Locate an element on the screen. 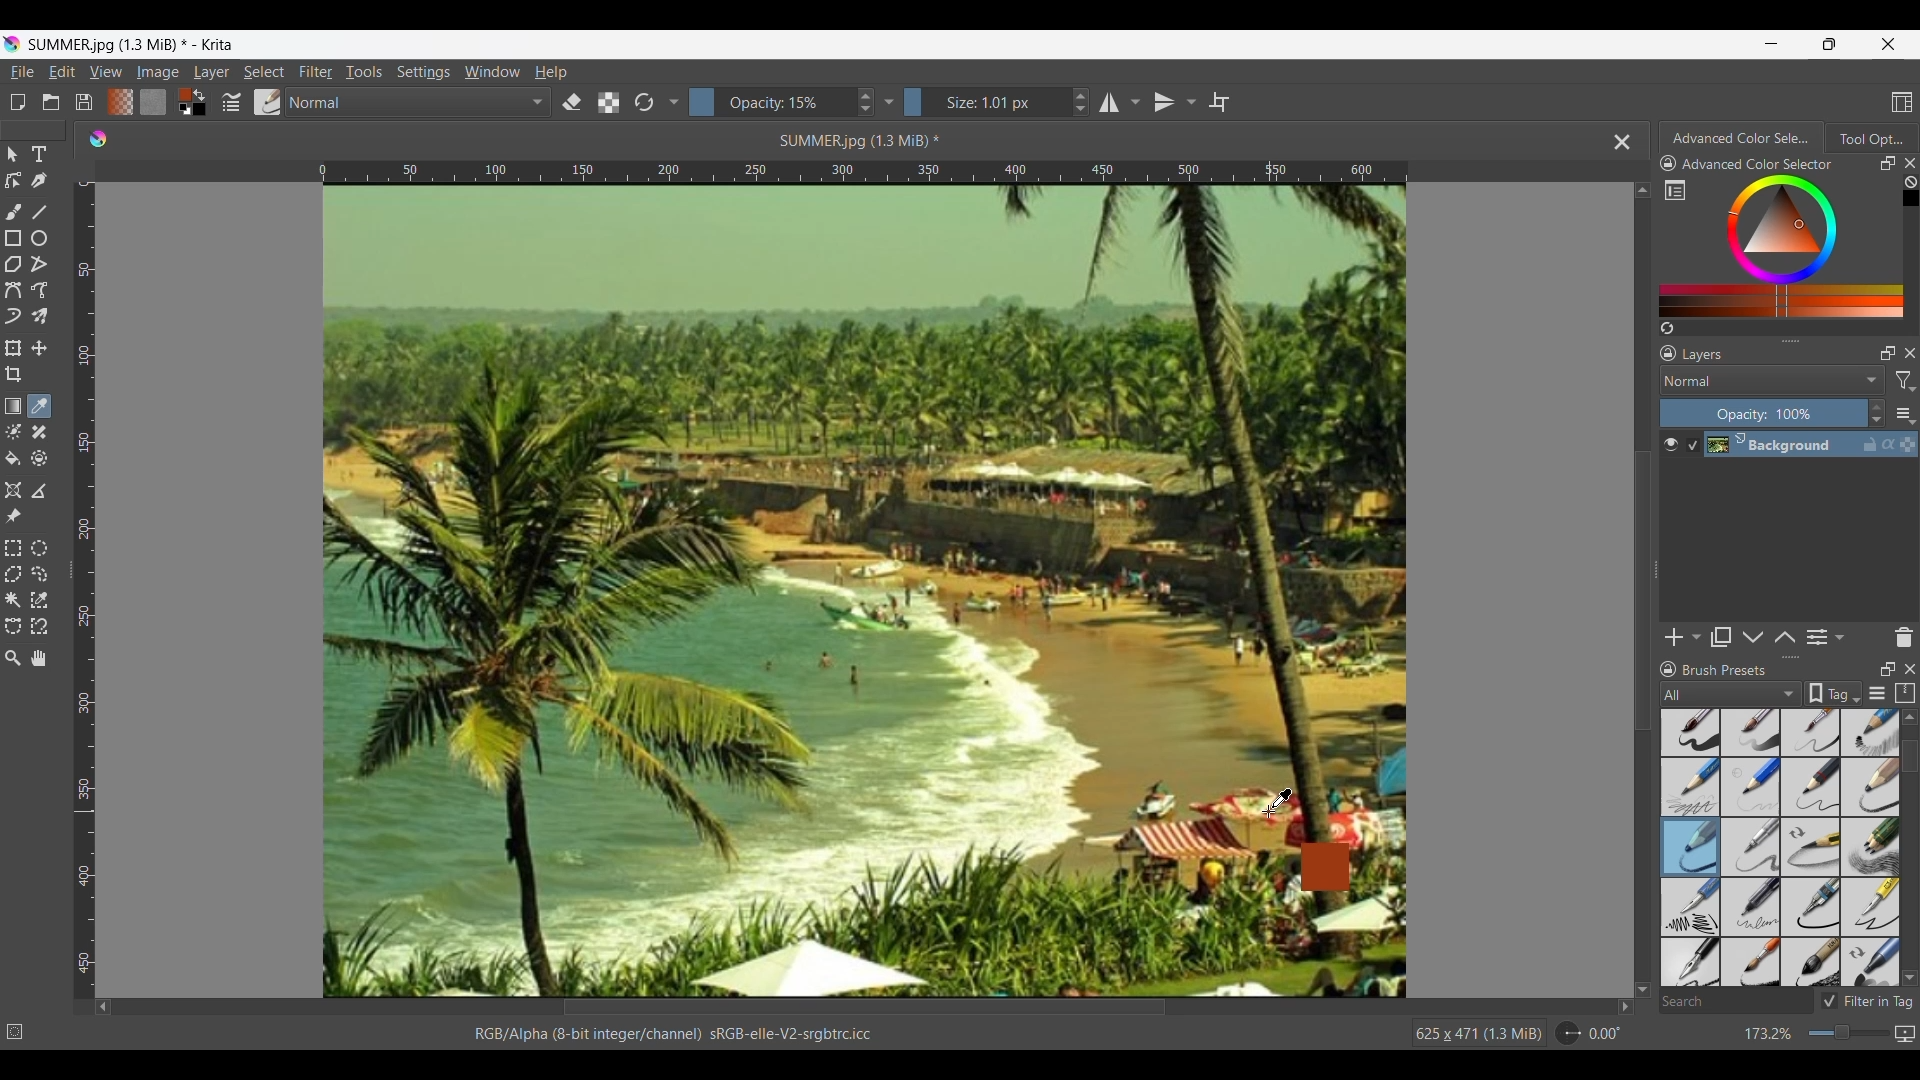 The width and height of the screenshot is (1920, 1080). Advanced Color Selector is located at coordinates (1741, 138).